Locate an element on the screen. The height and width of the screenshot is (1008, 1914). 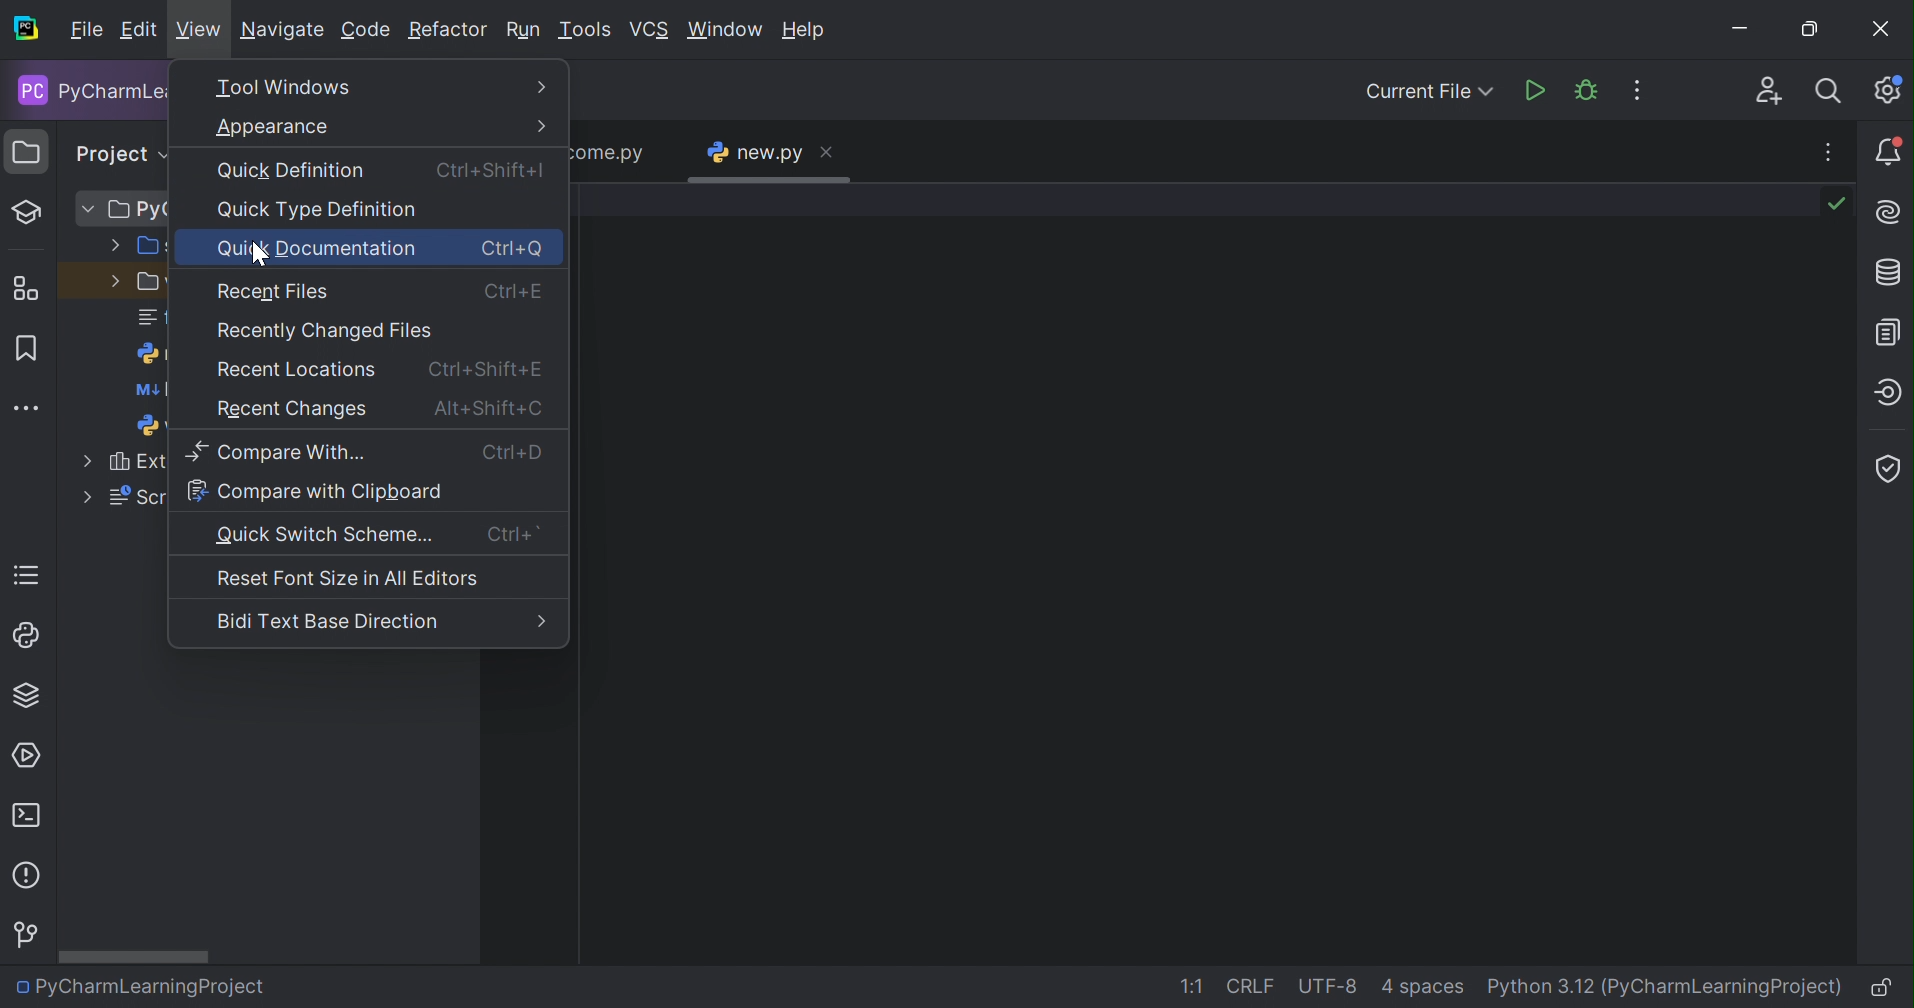
work space is located at coordinates (1202, 569).